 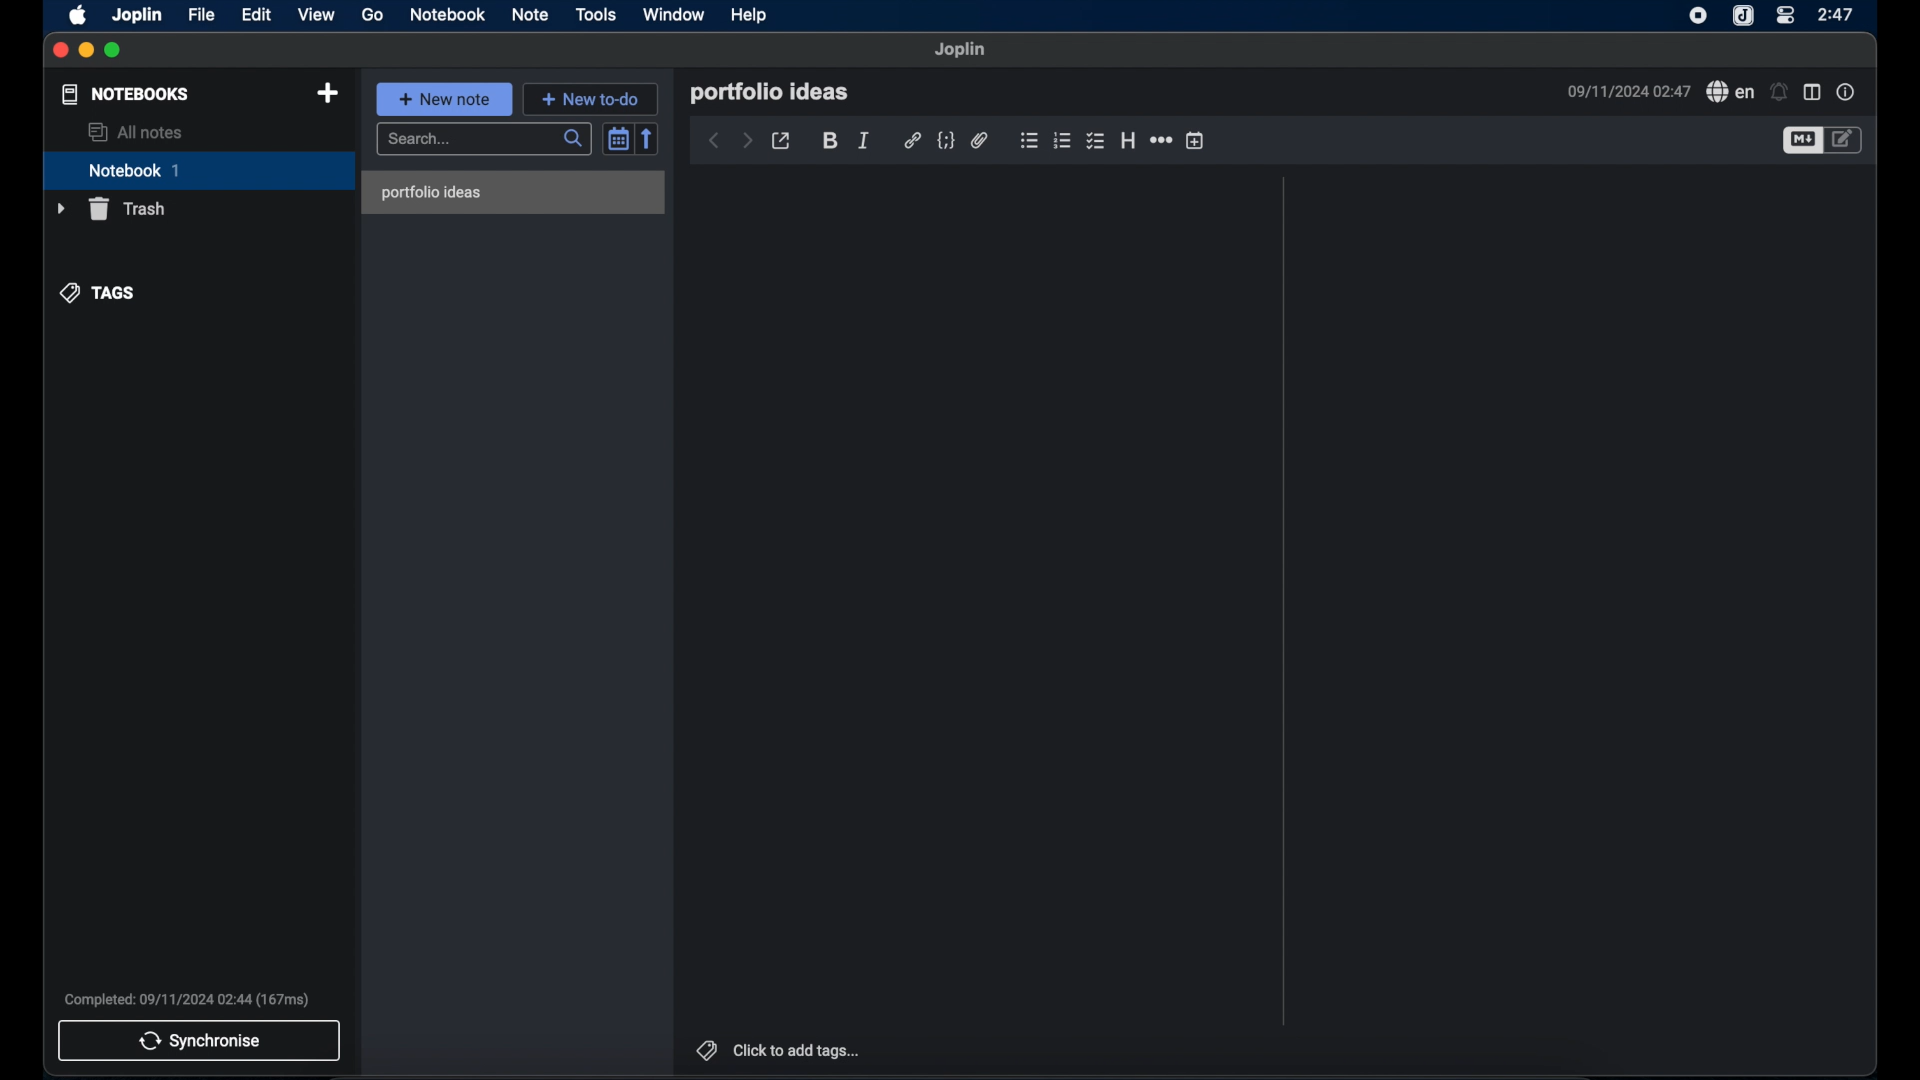 What do you see at coordinates (516, 191) in the screenshot?
I see `Name` at bounding box center [516, 191].